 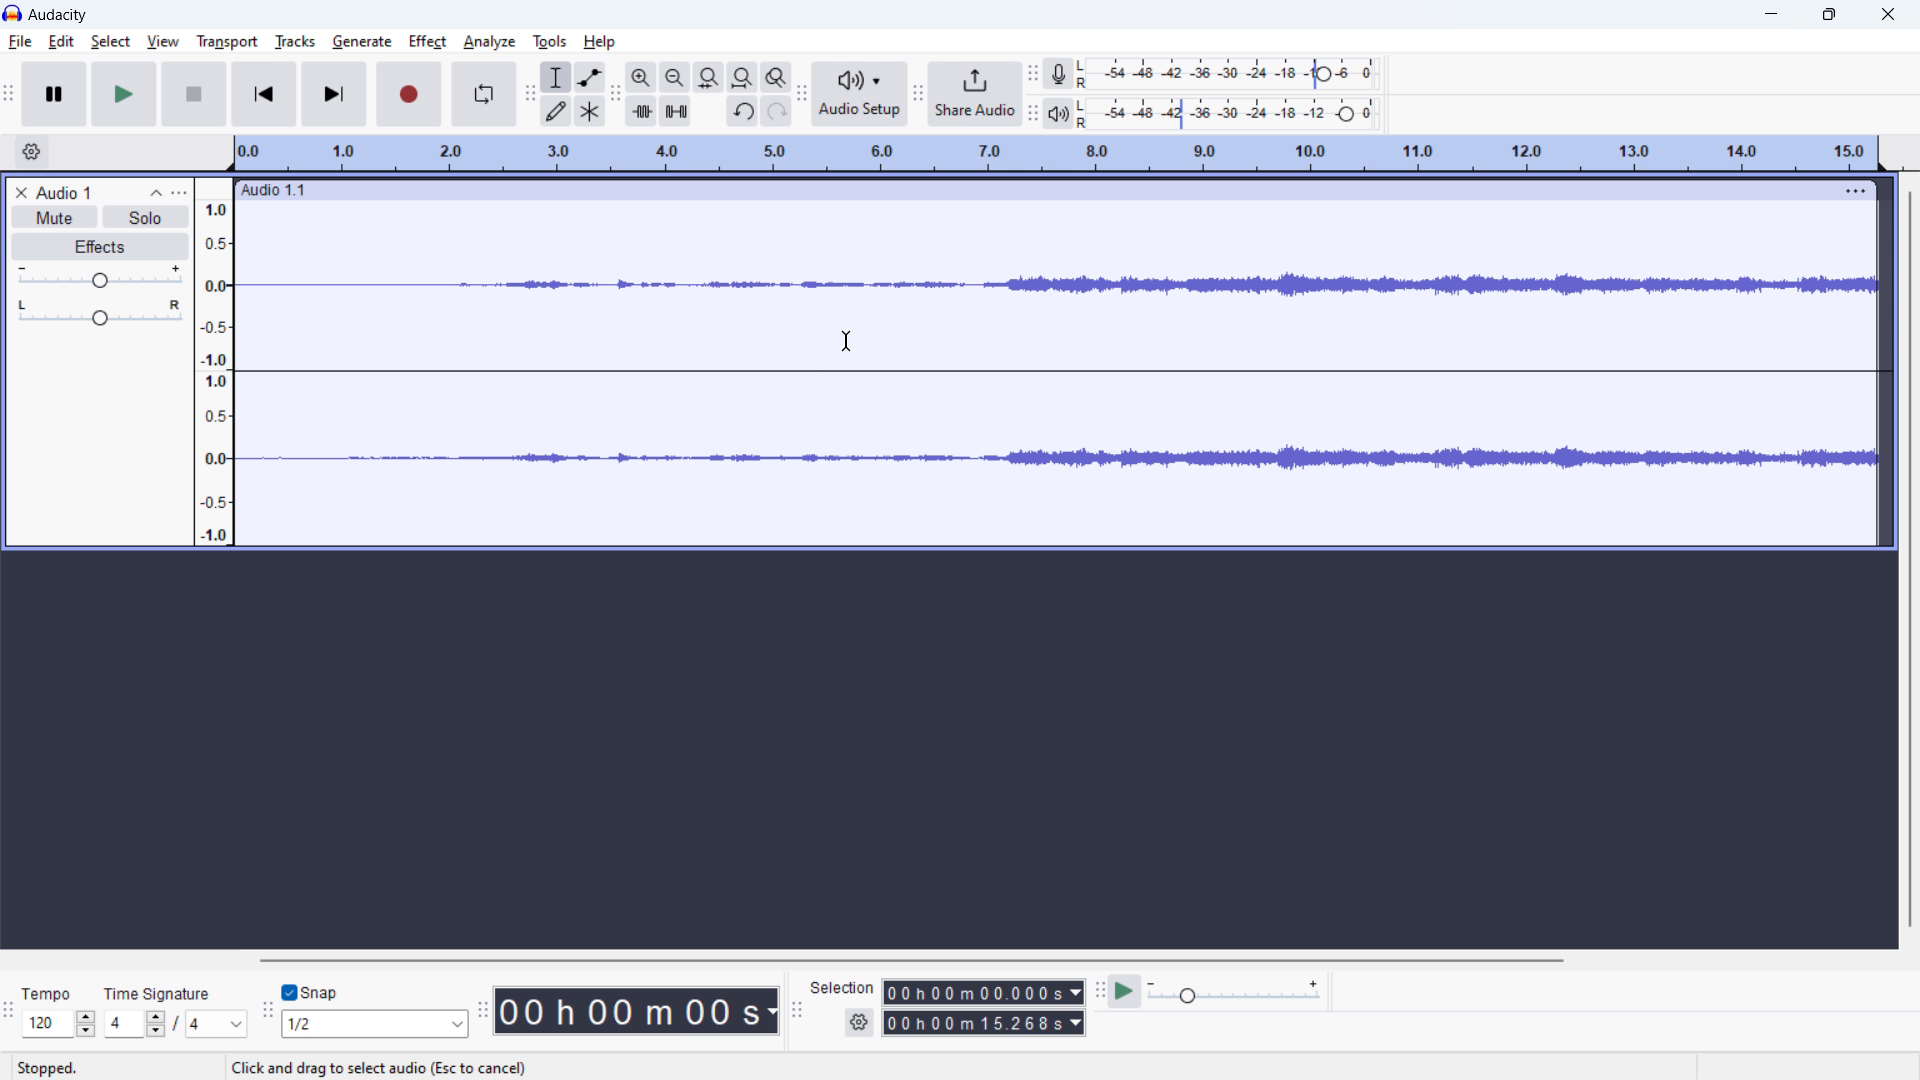 What do you see at coordinates (376, 1023) in the screenshot?
I see `1/2 (select snapping)` at bounding box center [376, 1023].